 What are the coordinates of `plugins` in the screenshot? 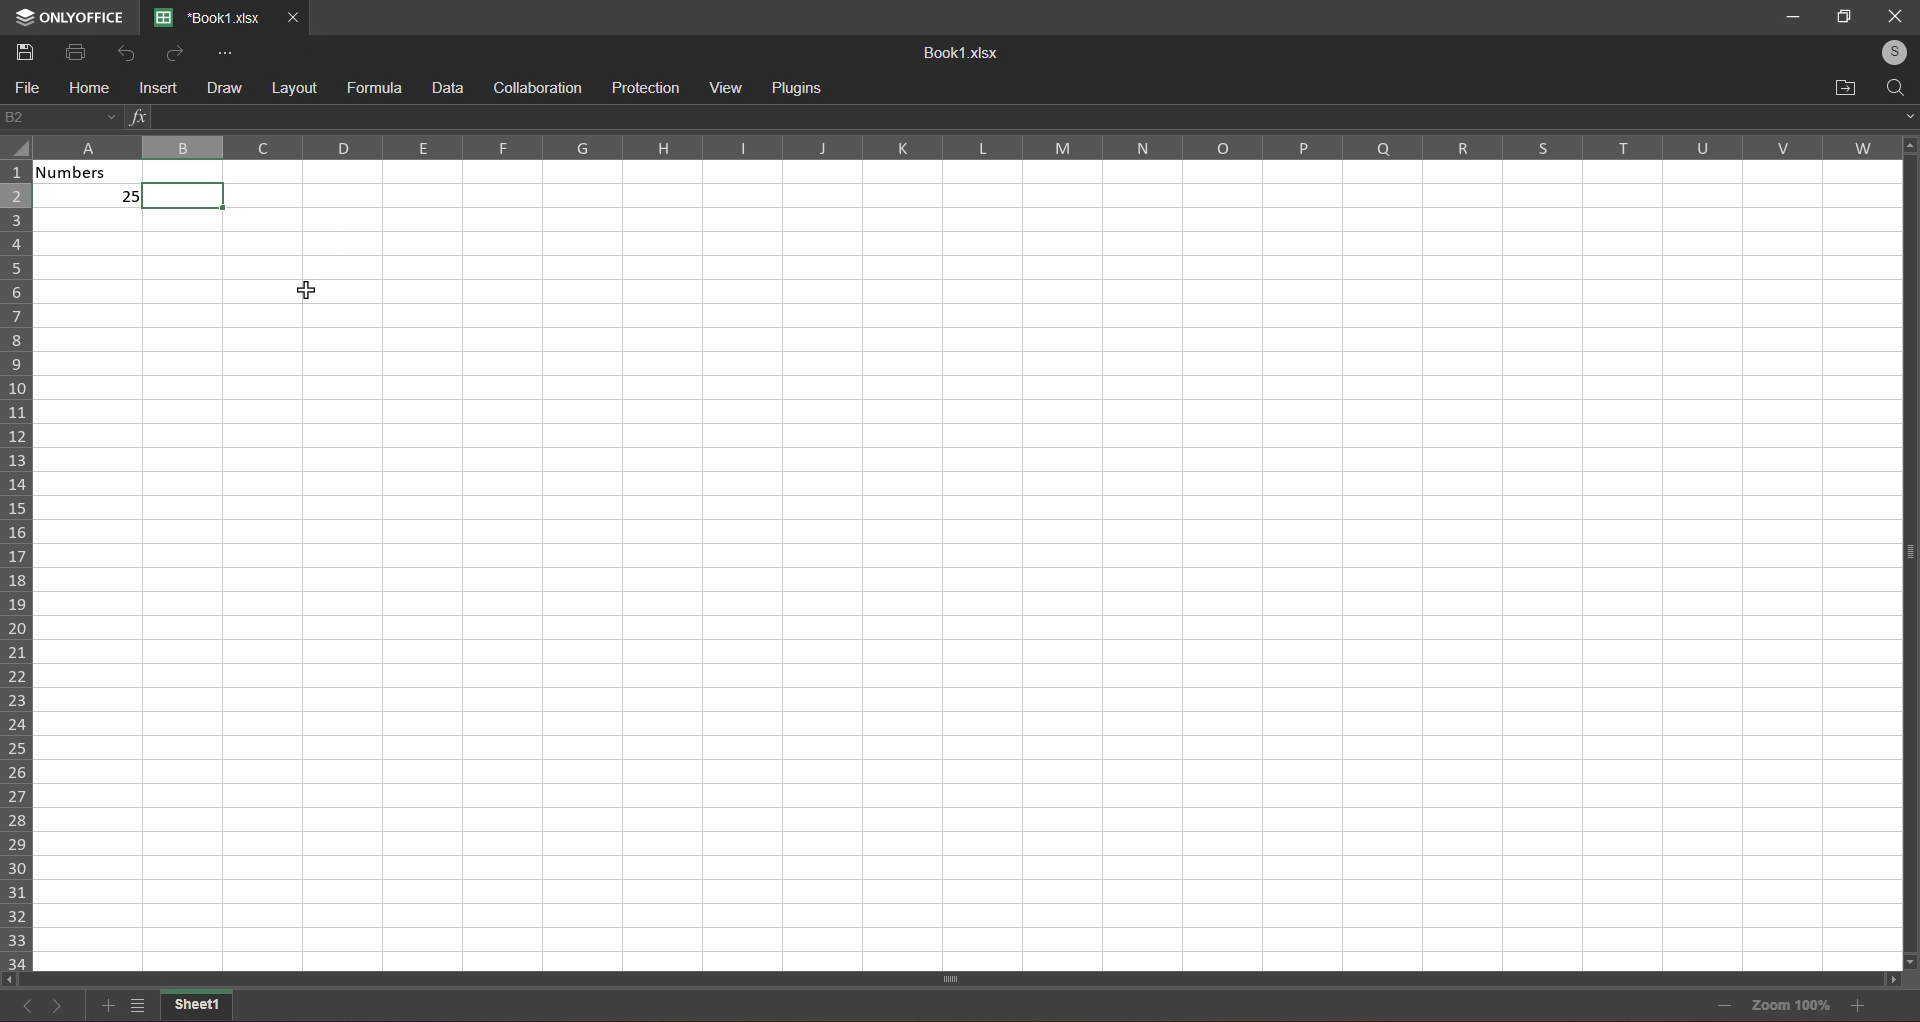 It's located at (802, 85).